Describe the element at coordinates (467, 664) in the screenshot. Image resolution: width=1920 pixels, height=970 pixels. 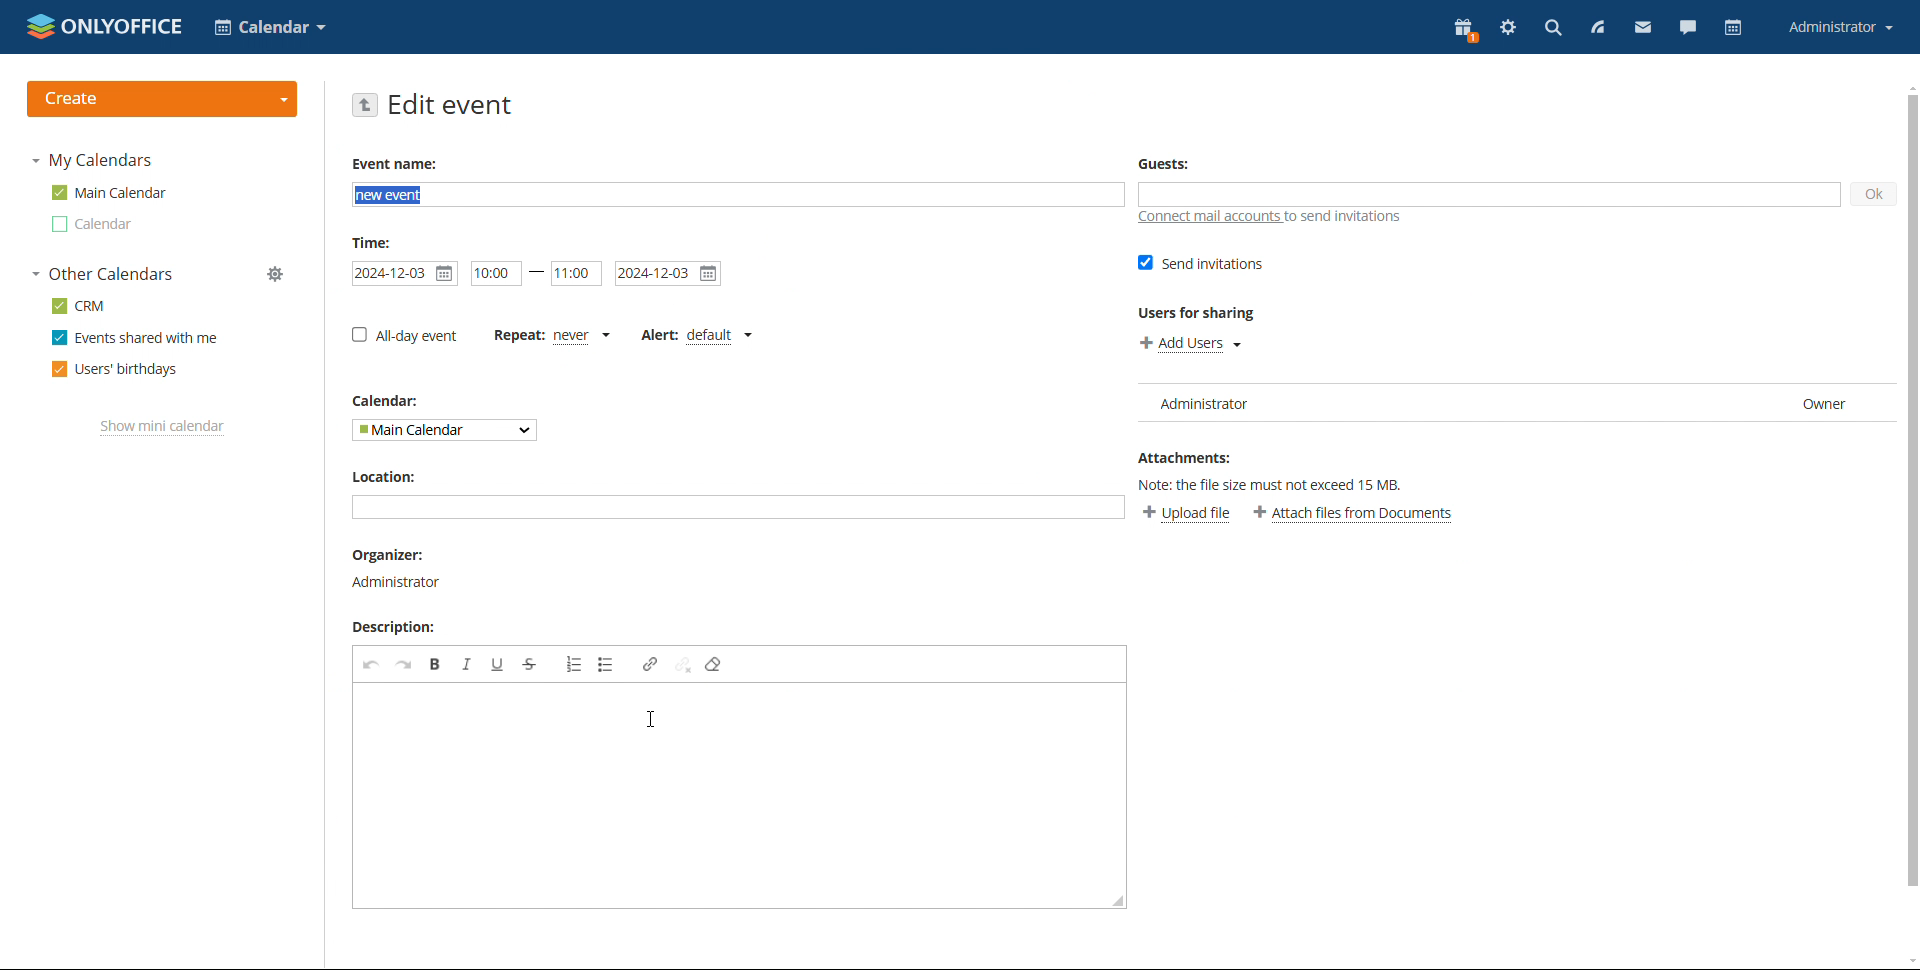
I see `italic` at that location.